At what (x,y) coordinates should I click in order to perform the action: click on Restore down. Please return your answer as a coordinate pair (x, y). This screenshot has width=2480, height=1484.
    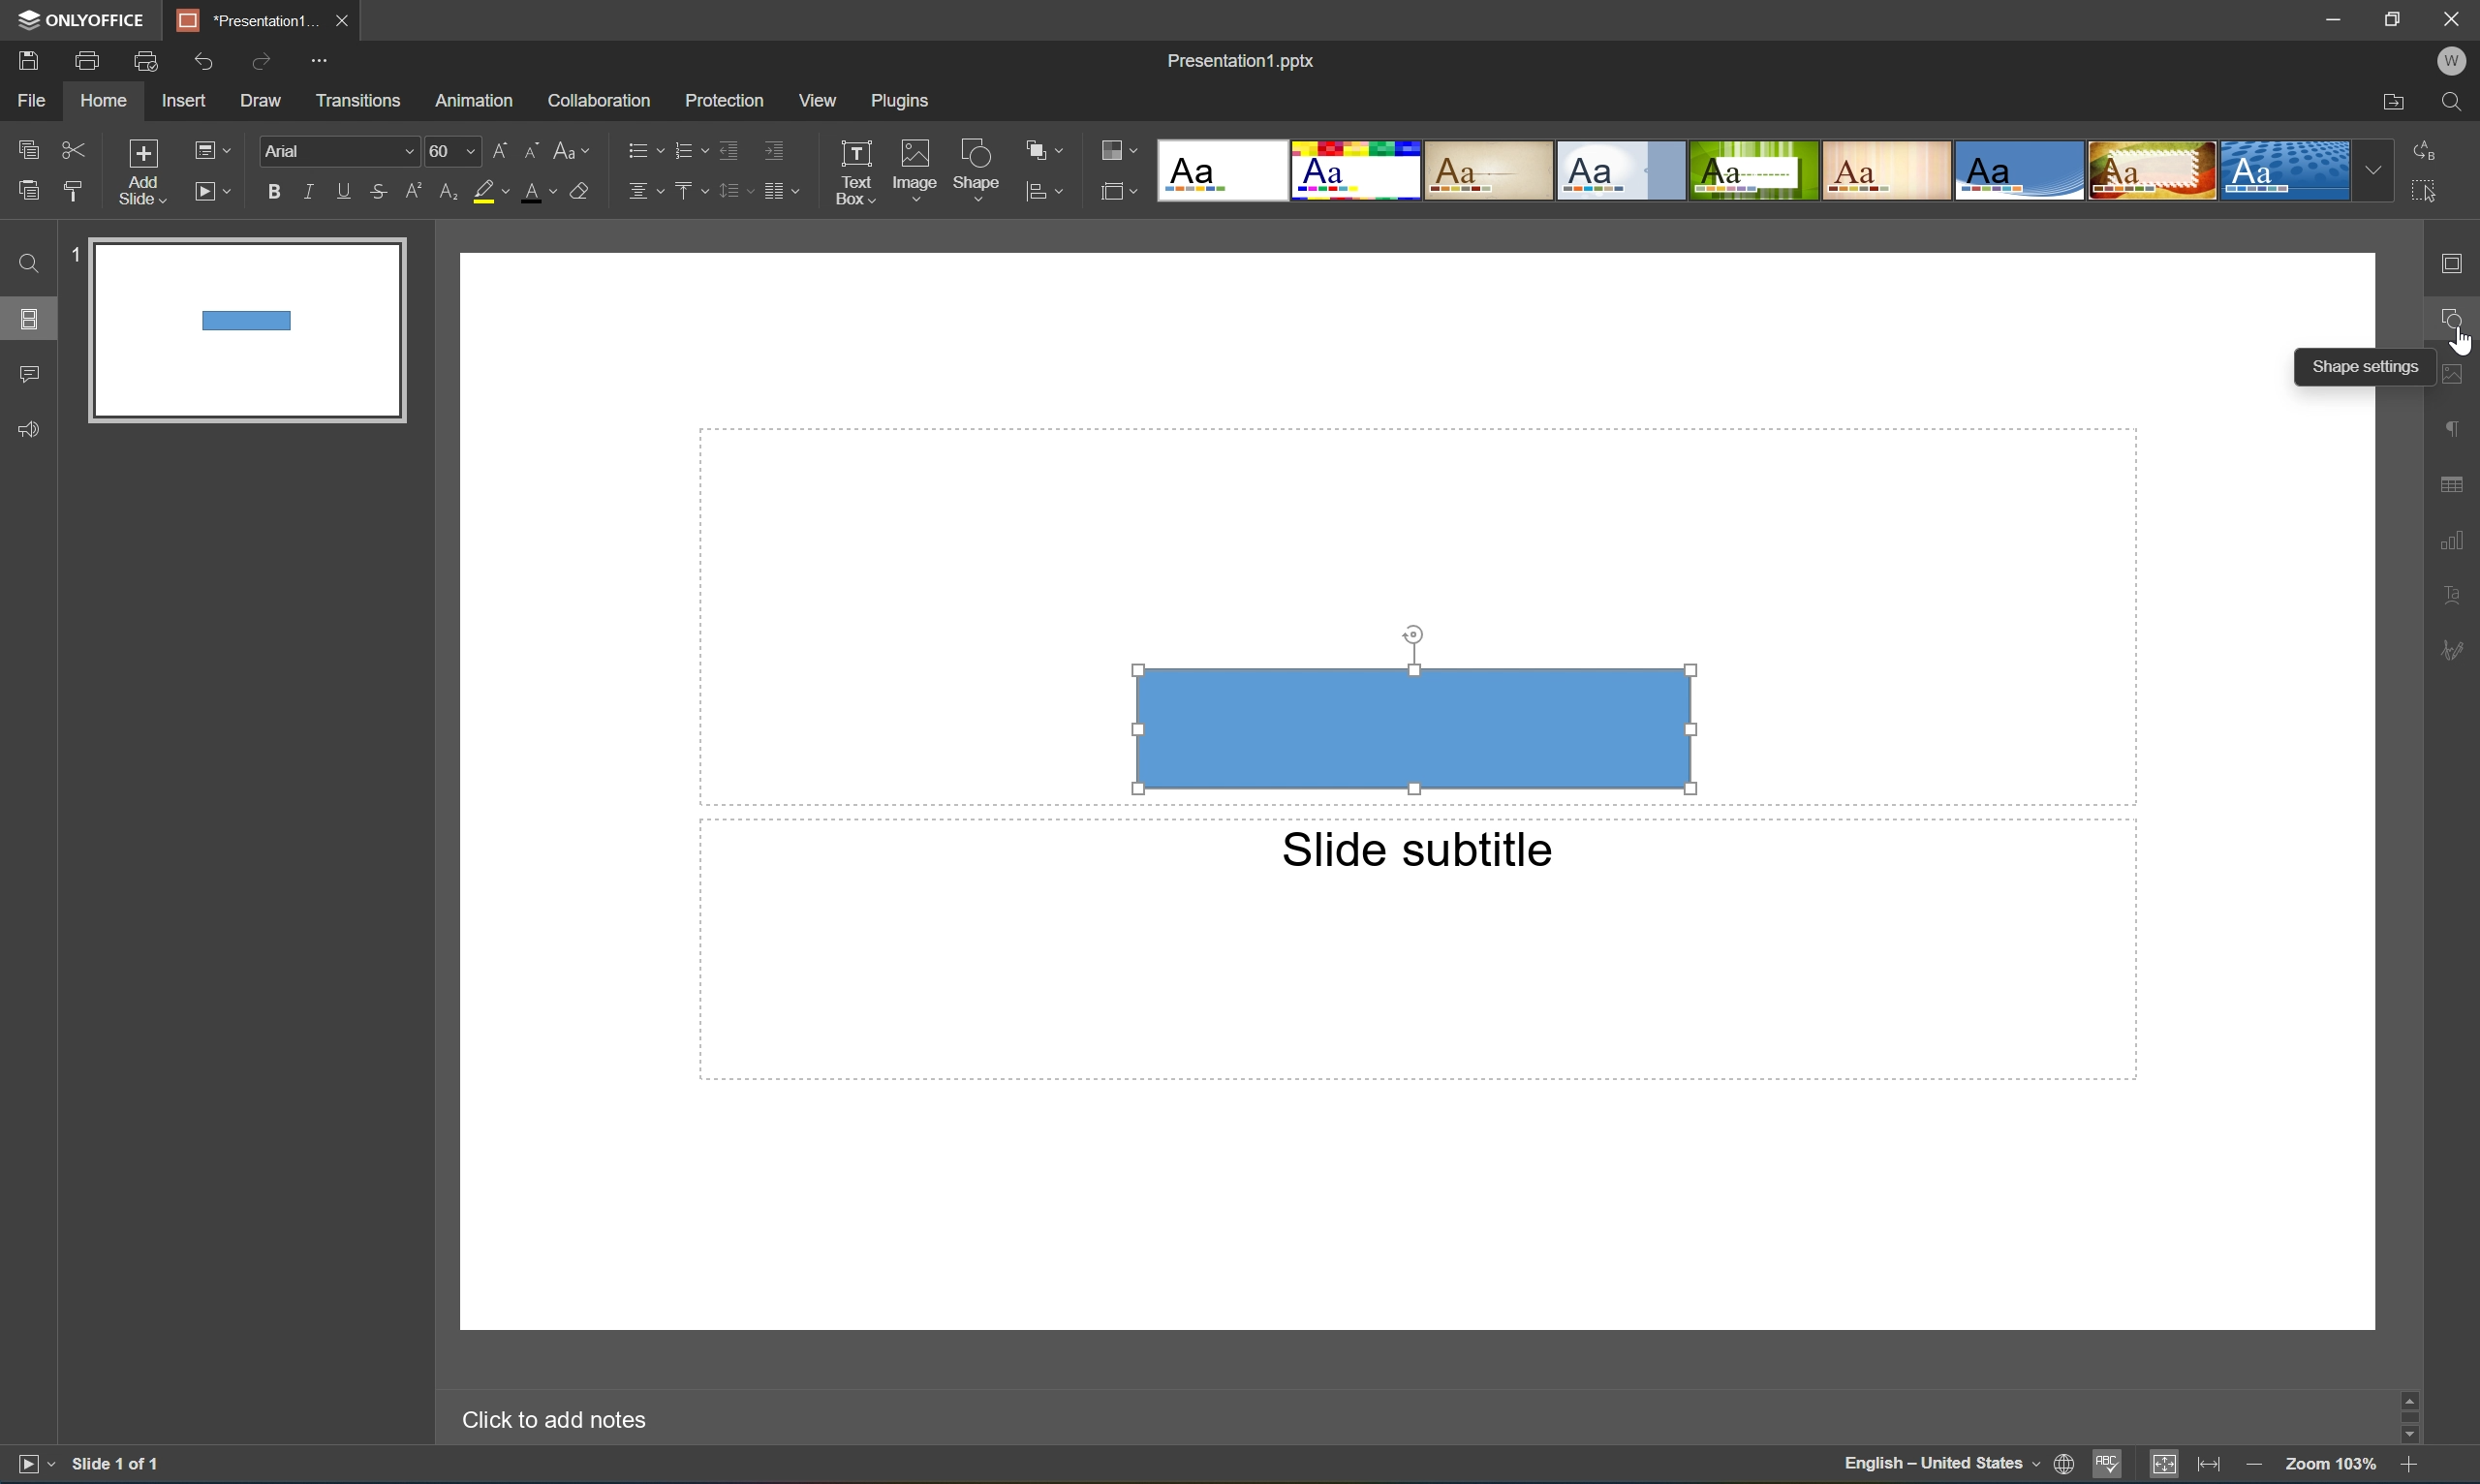
    Looking at the image, I should click on (2389, 19).